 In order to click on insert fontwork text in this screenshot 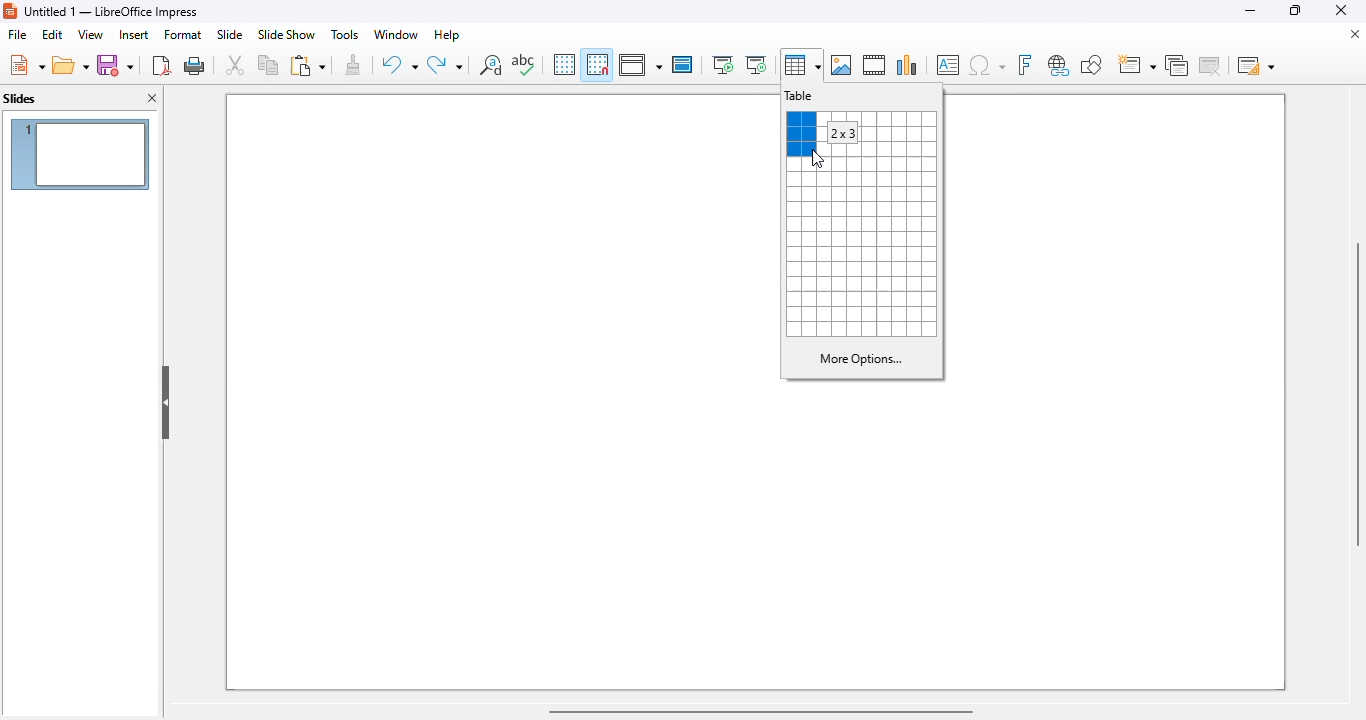, I will do `click(1025, 65)`.